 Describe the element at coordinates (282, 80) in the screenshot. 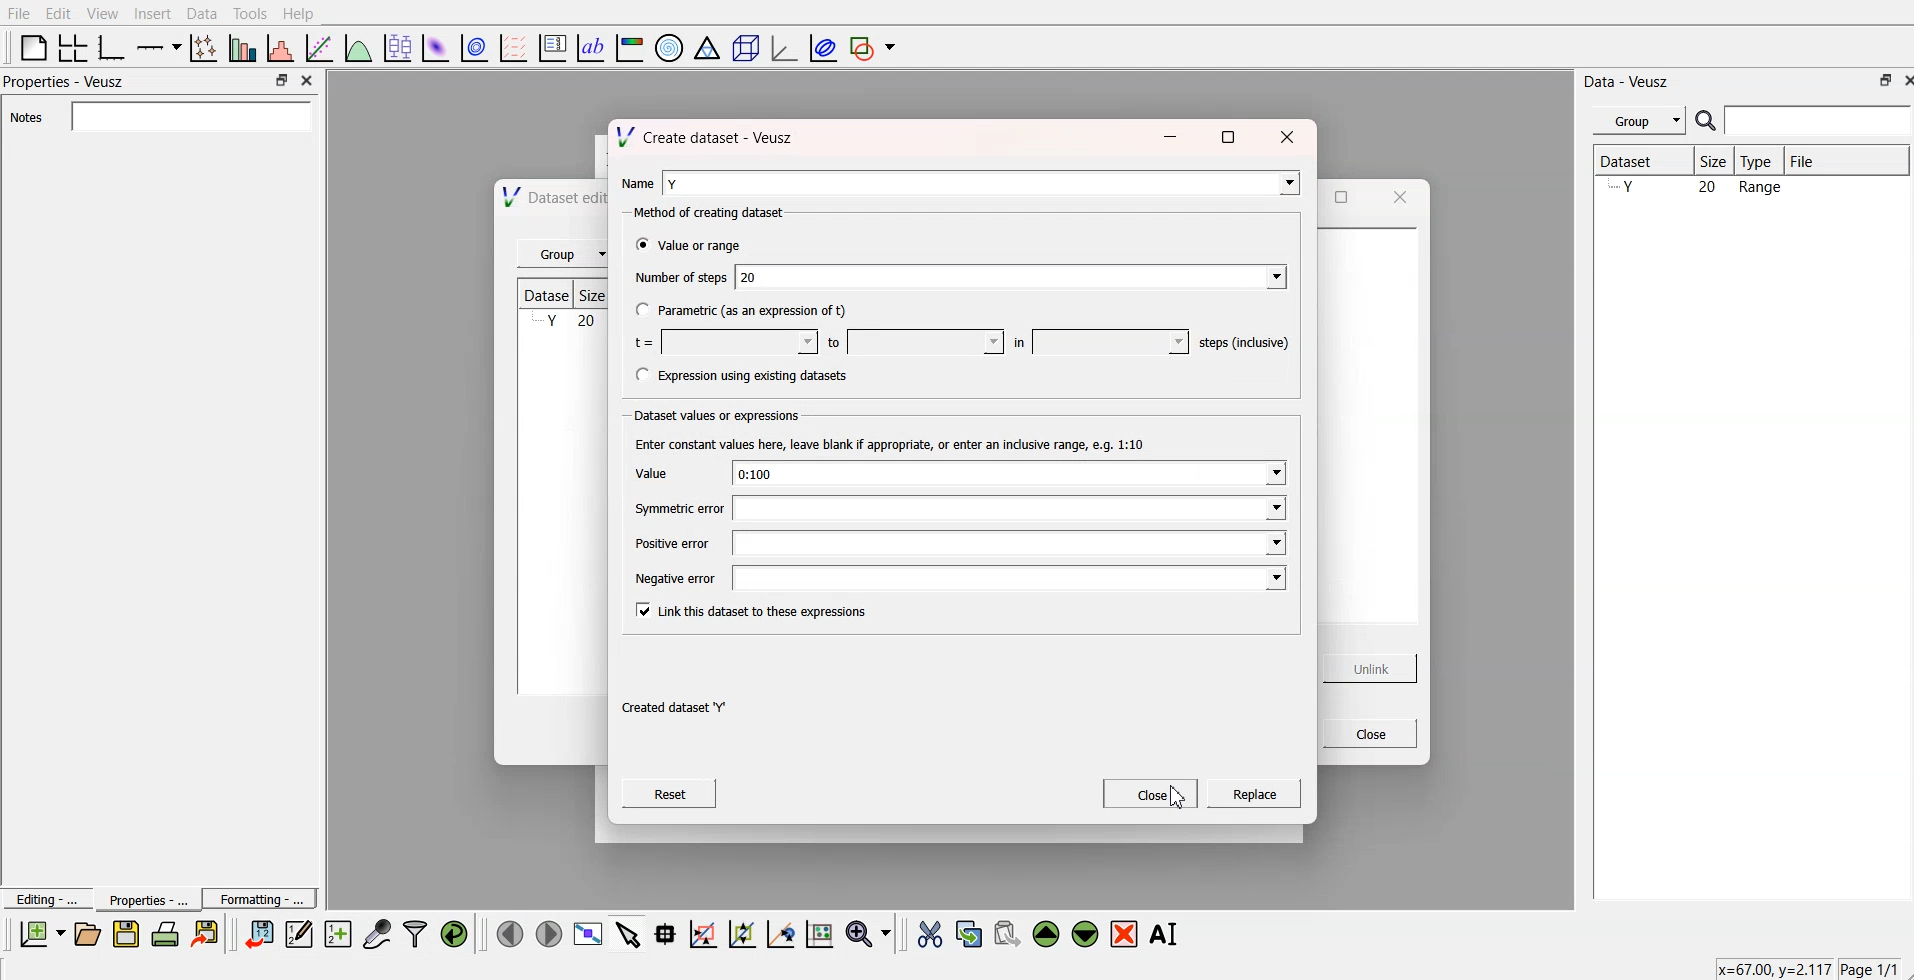

I see `Min/Max` at that location.